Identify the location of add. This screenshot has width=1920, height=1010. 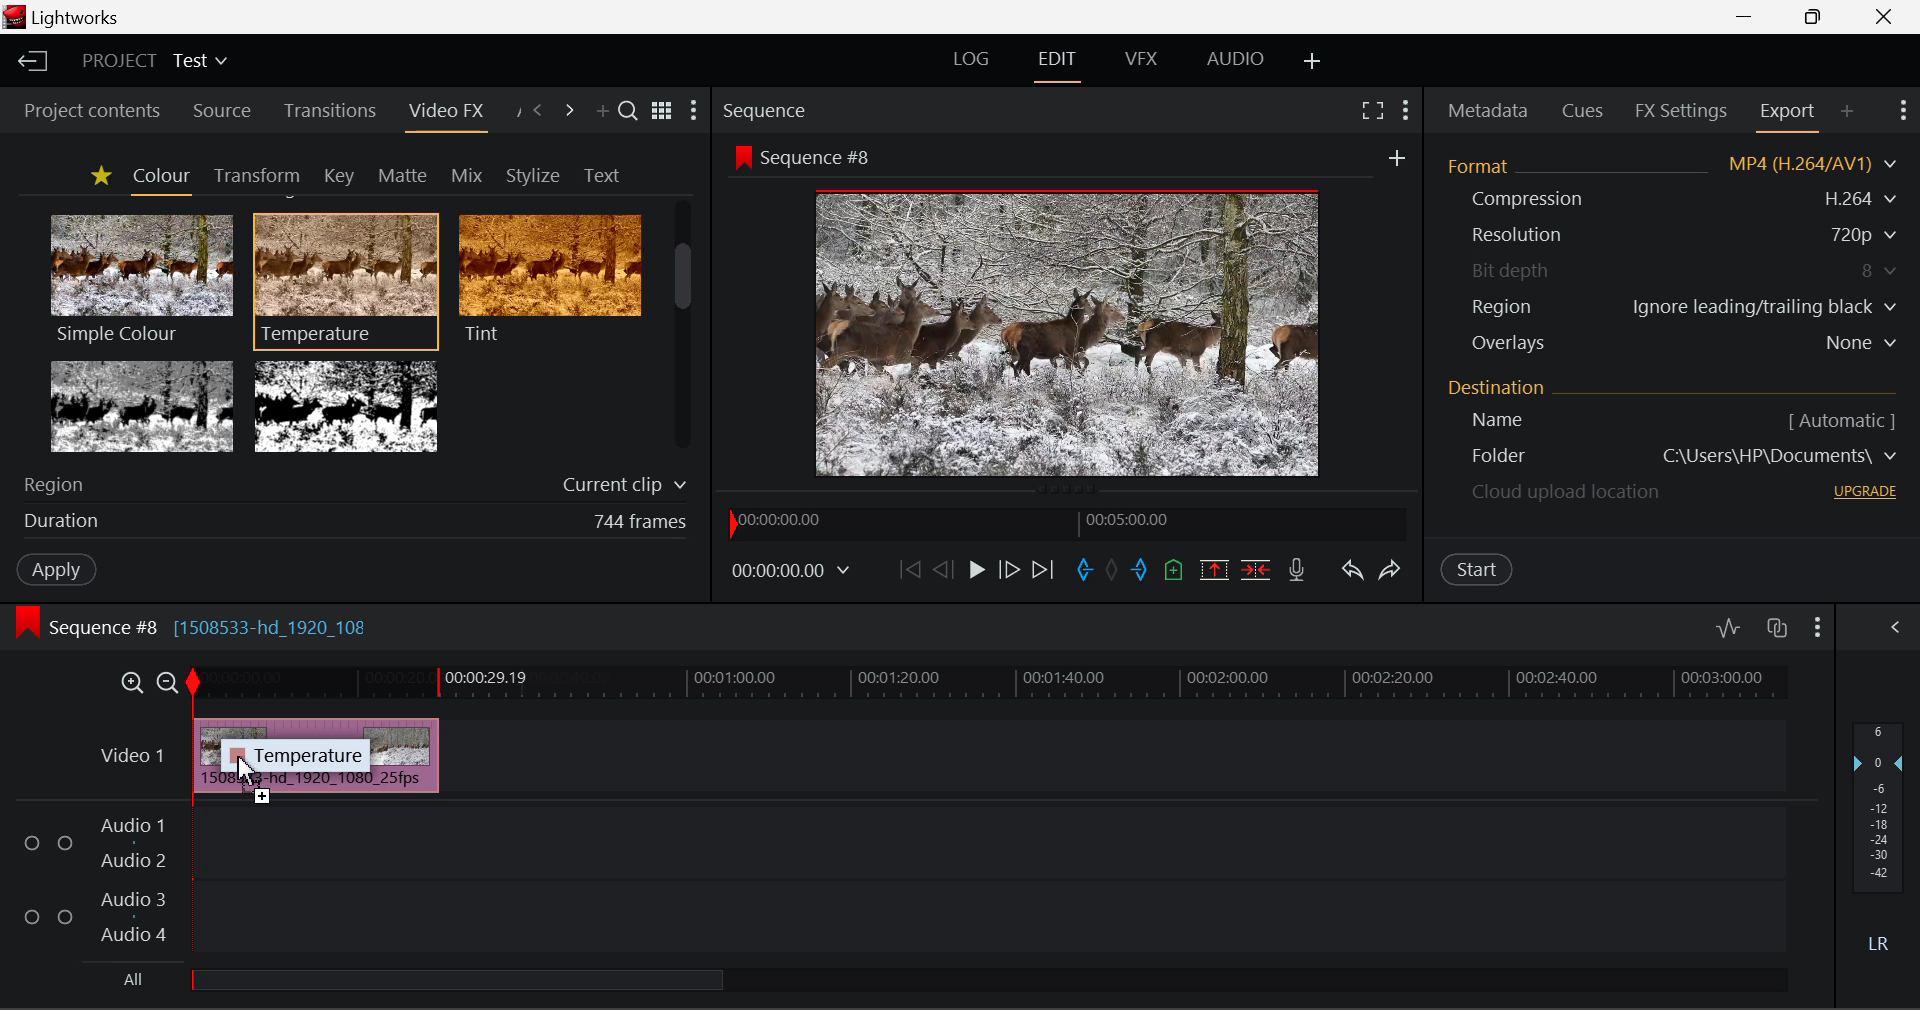
(1396, 157).